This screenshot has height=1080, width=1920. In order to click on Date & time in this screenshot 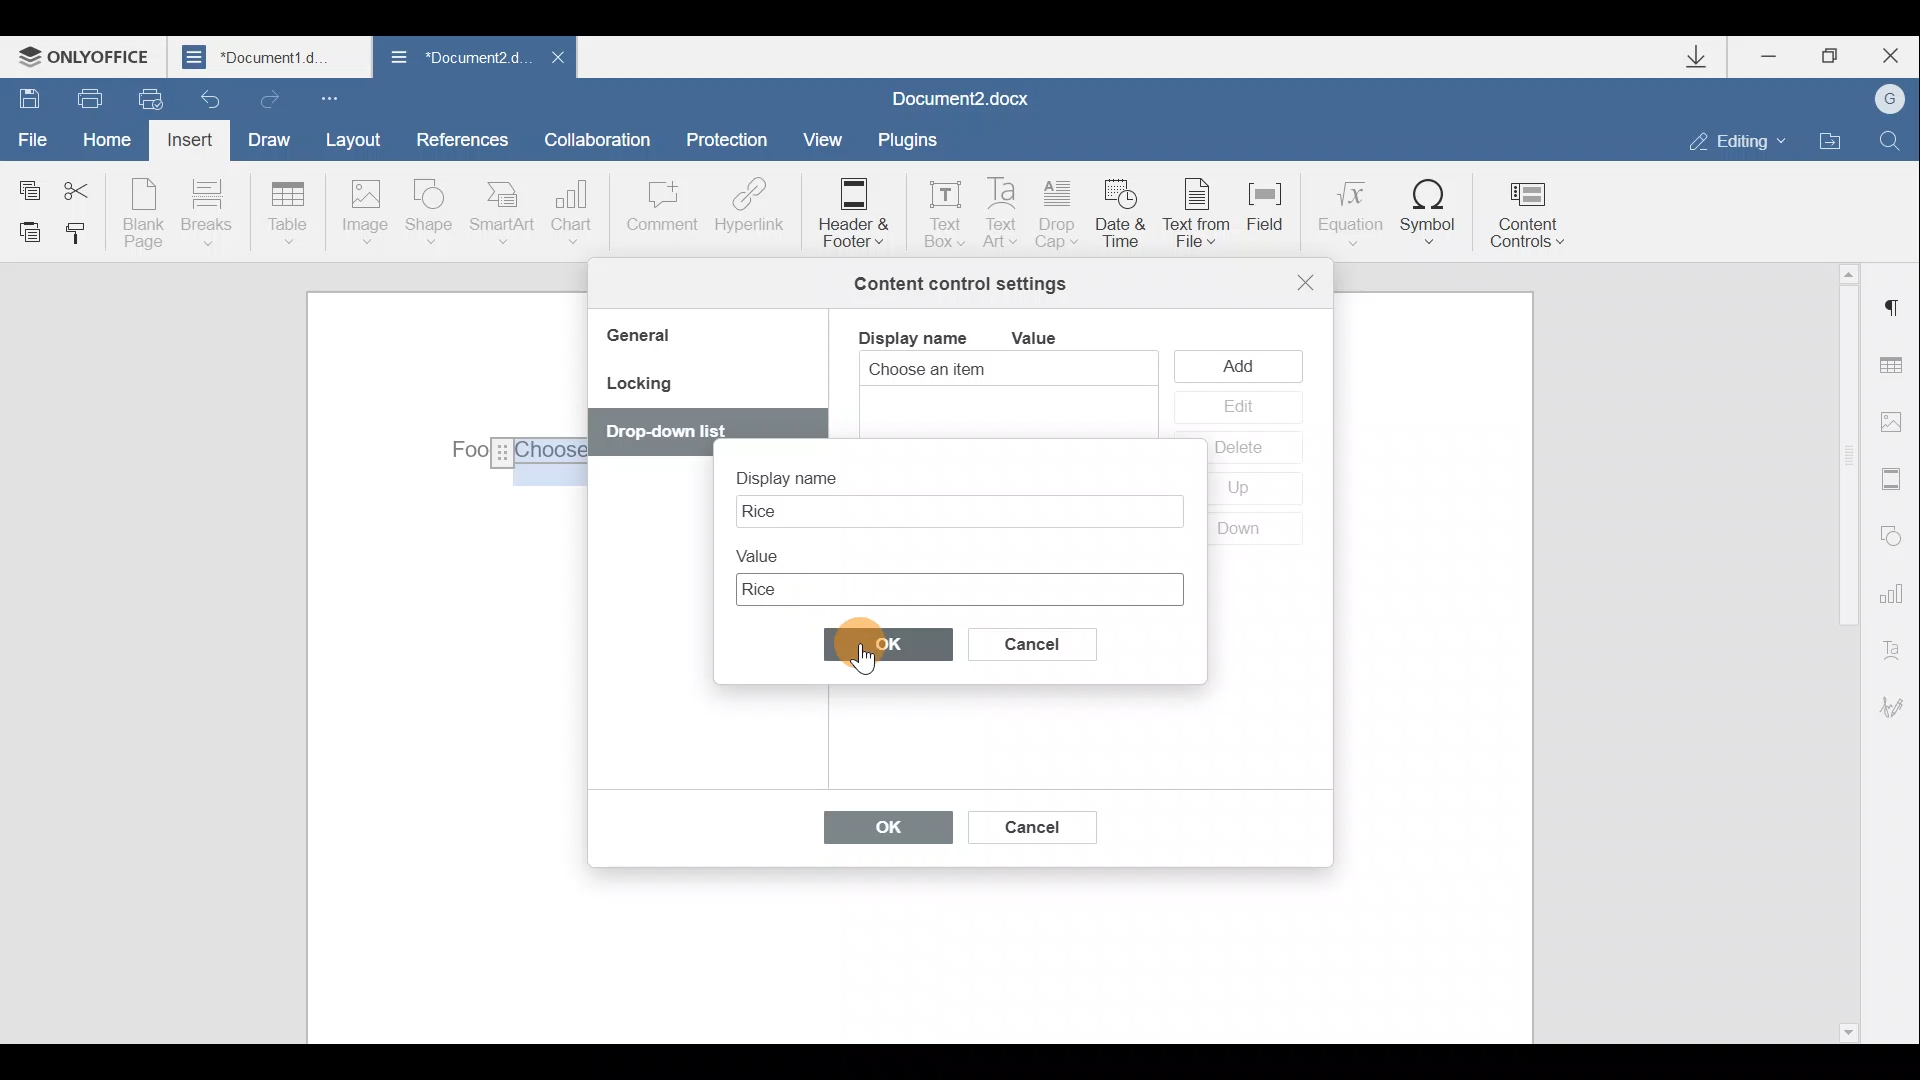, I will do `click(1124, 217)`.